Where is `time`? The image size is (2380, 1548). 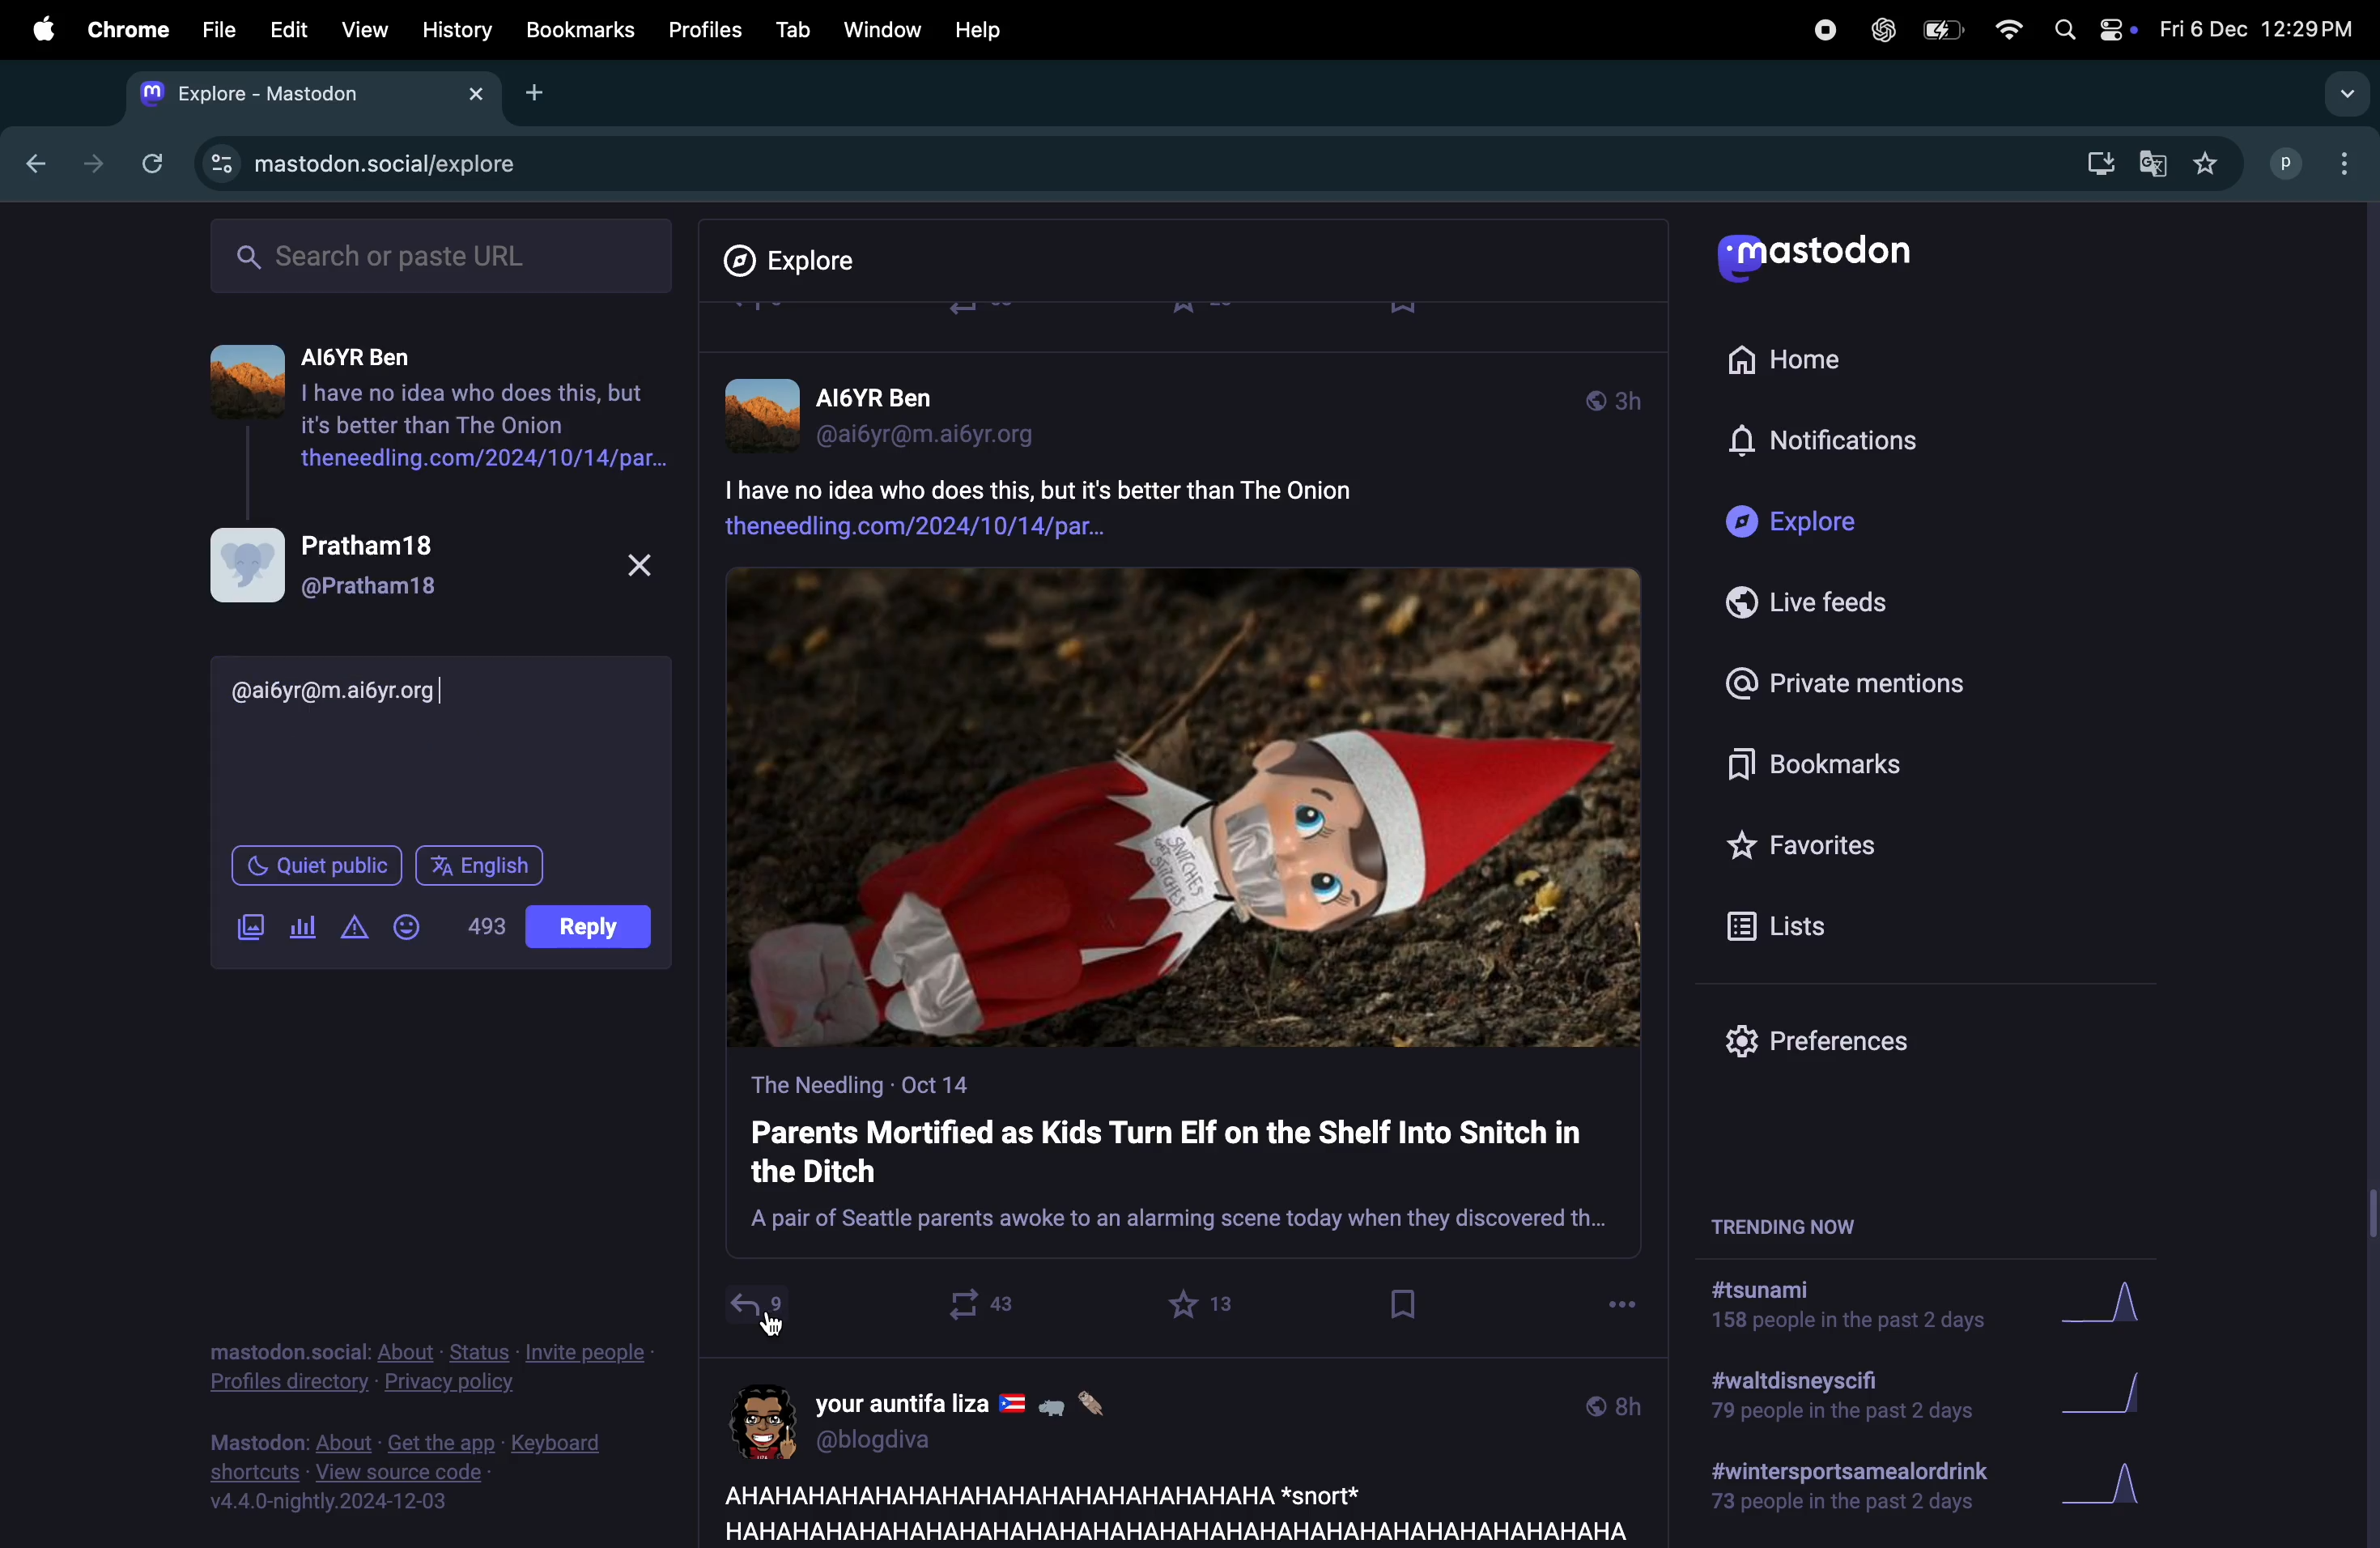
time is located at coordinates (1613, 1404).